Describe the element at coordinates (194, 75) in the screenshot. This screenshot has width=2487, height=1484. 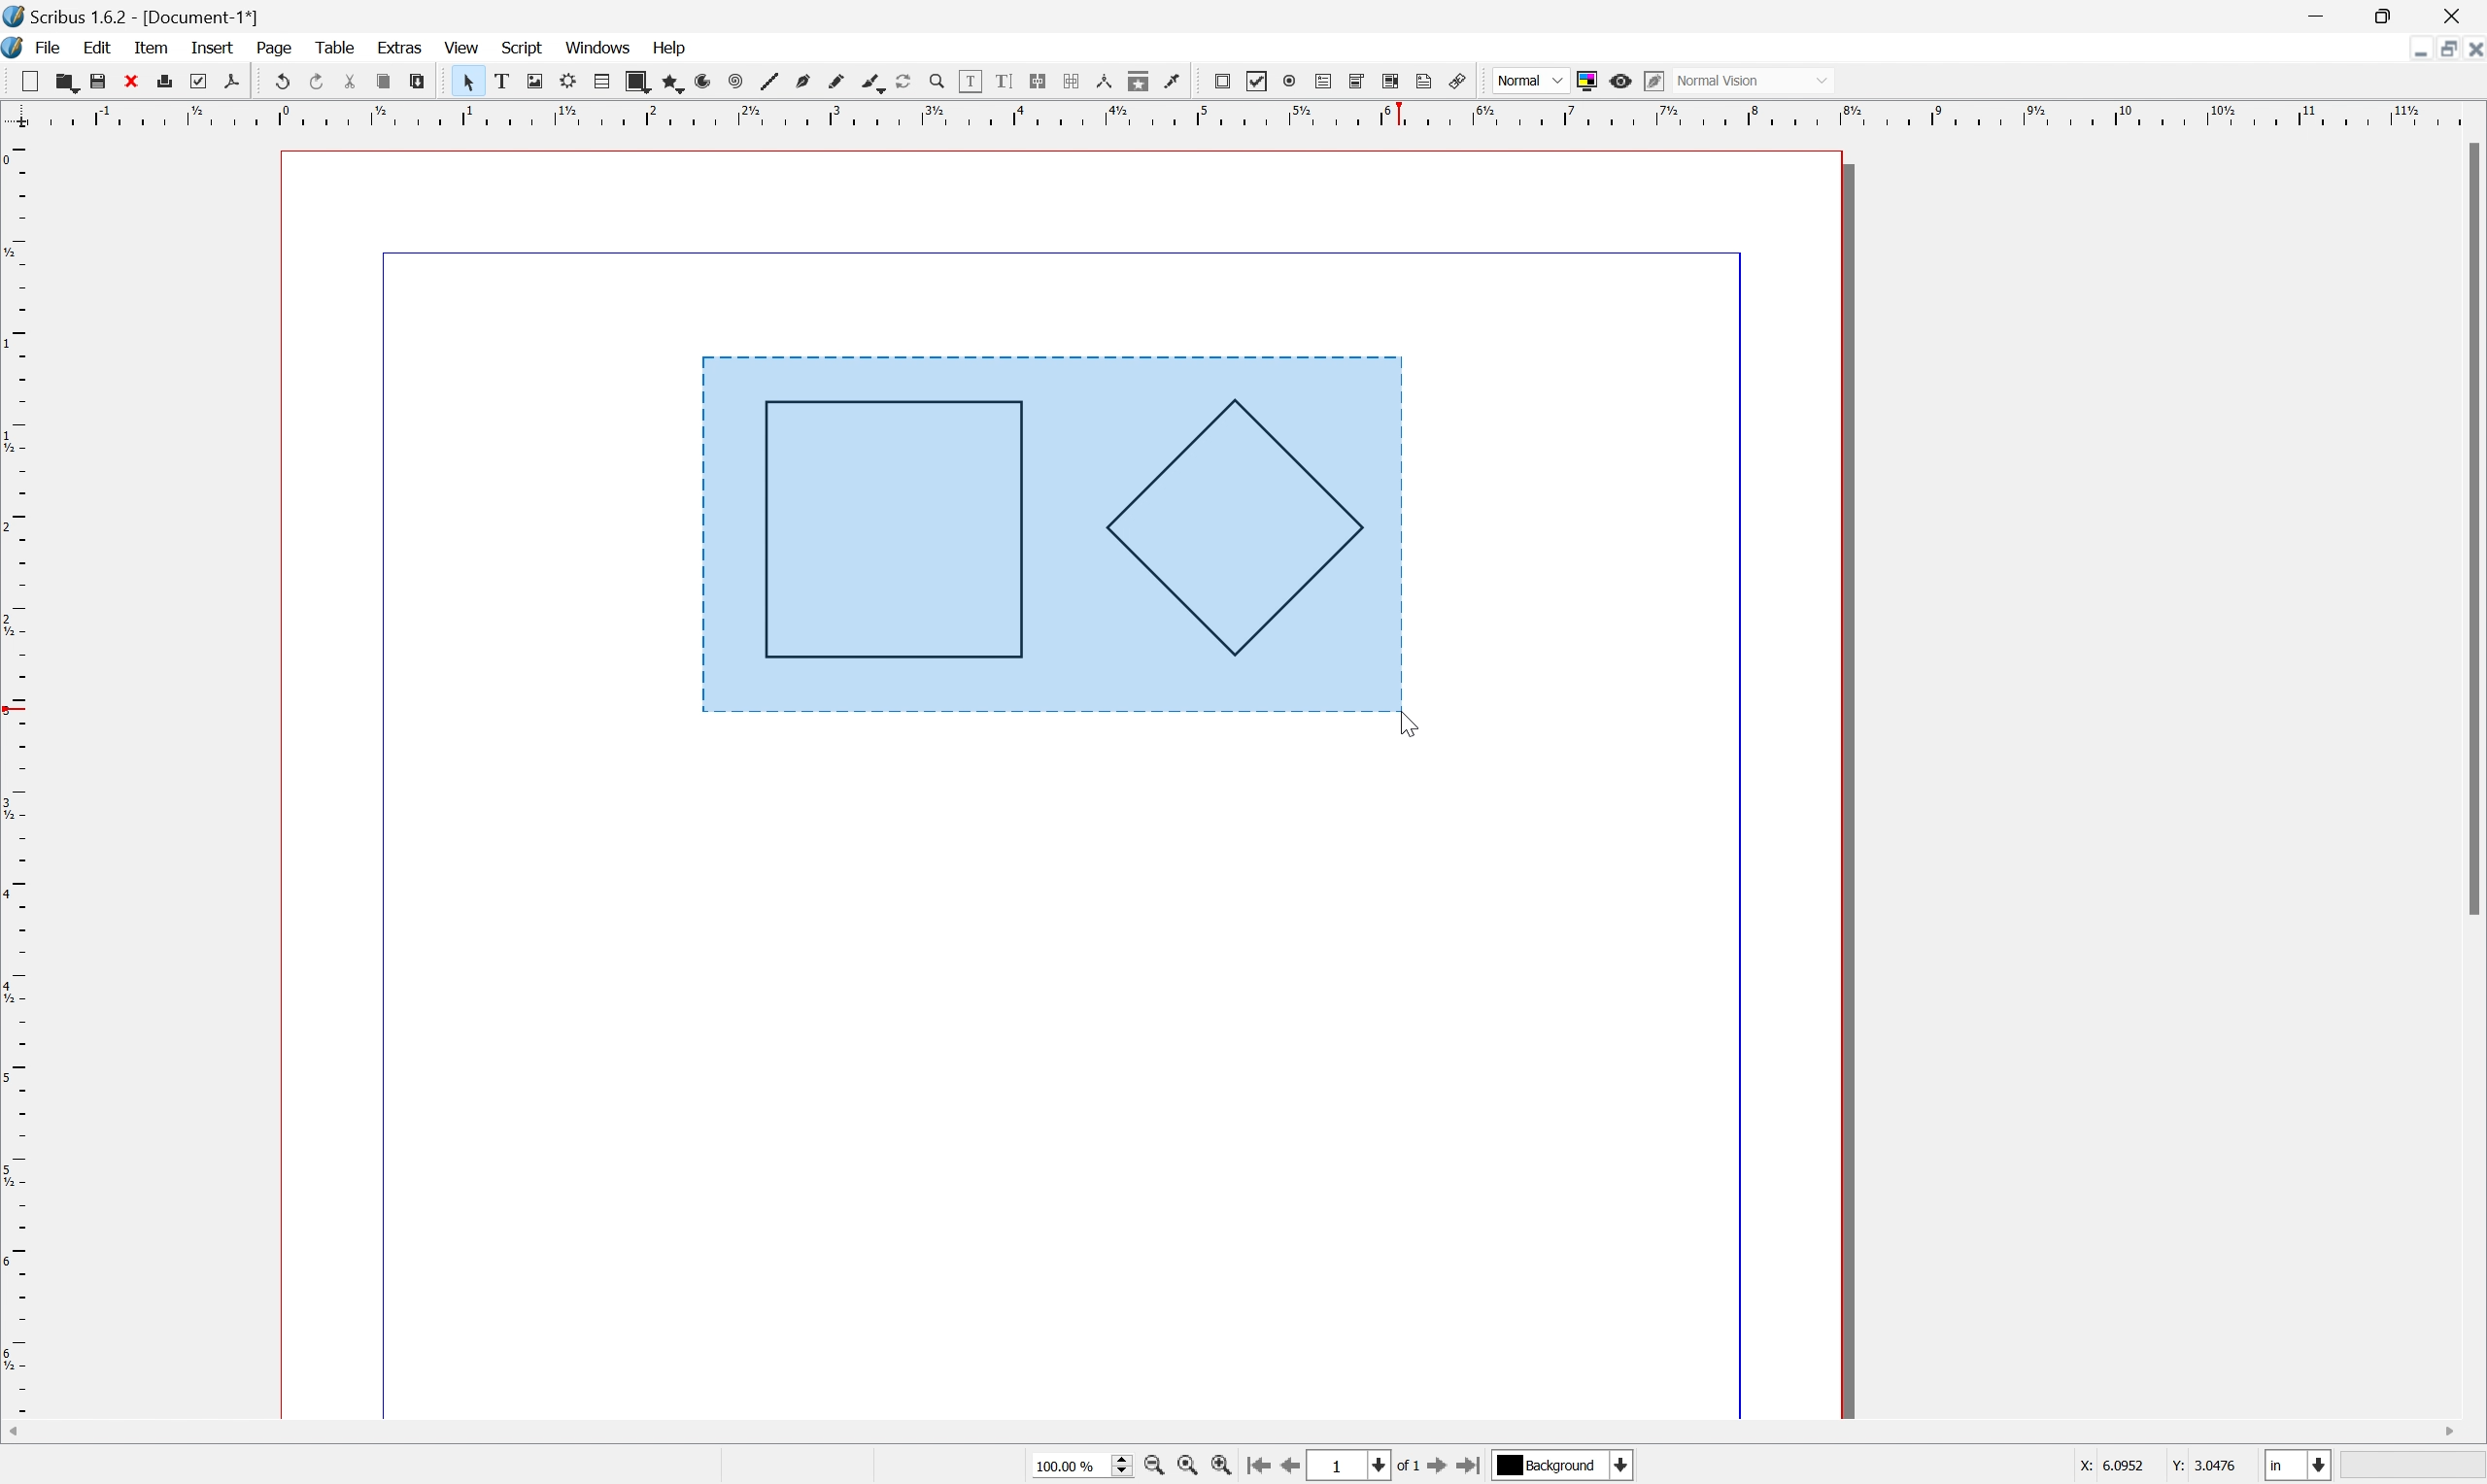
I see `preflight verifier` at that location.